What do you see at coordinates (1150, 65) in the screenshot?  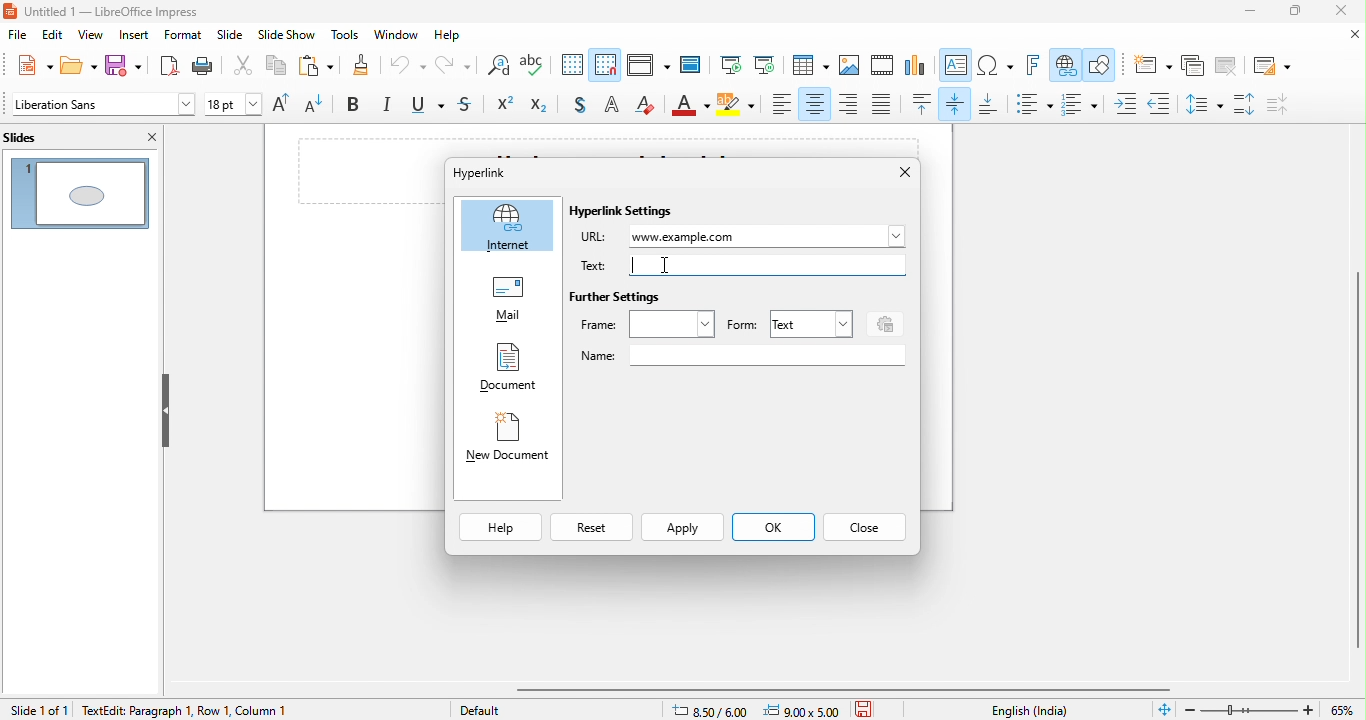 I see `new slide` at bounding box center [1150, 65].